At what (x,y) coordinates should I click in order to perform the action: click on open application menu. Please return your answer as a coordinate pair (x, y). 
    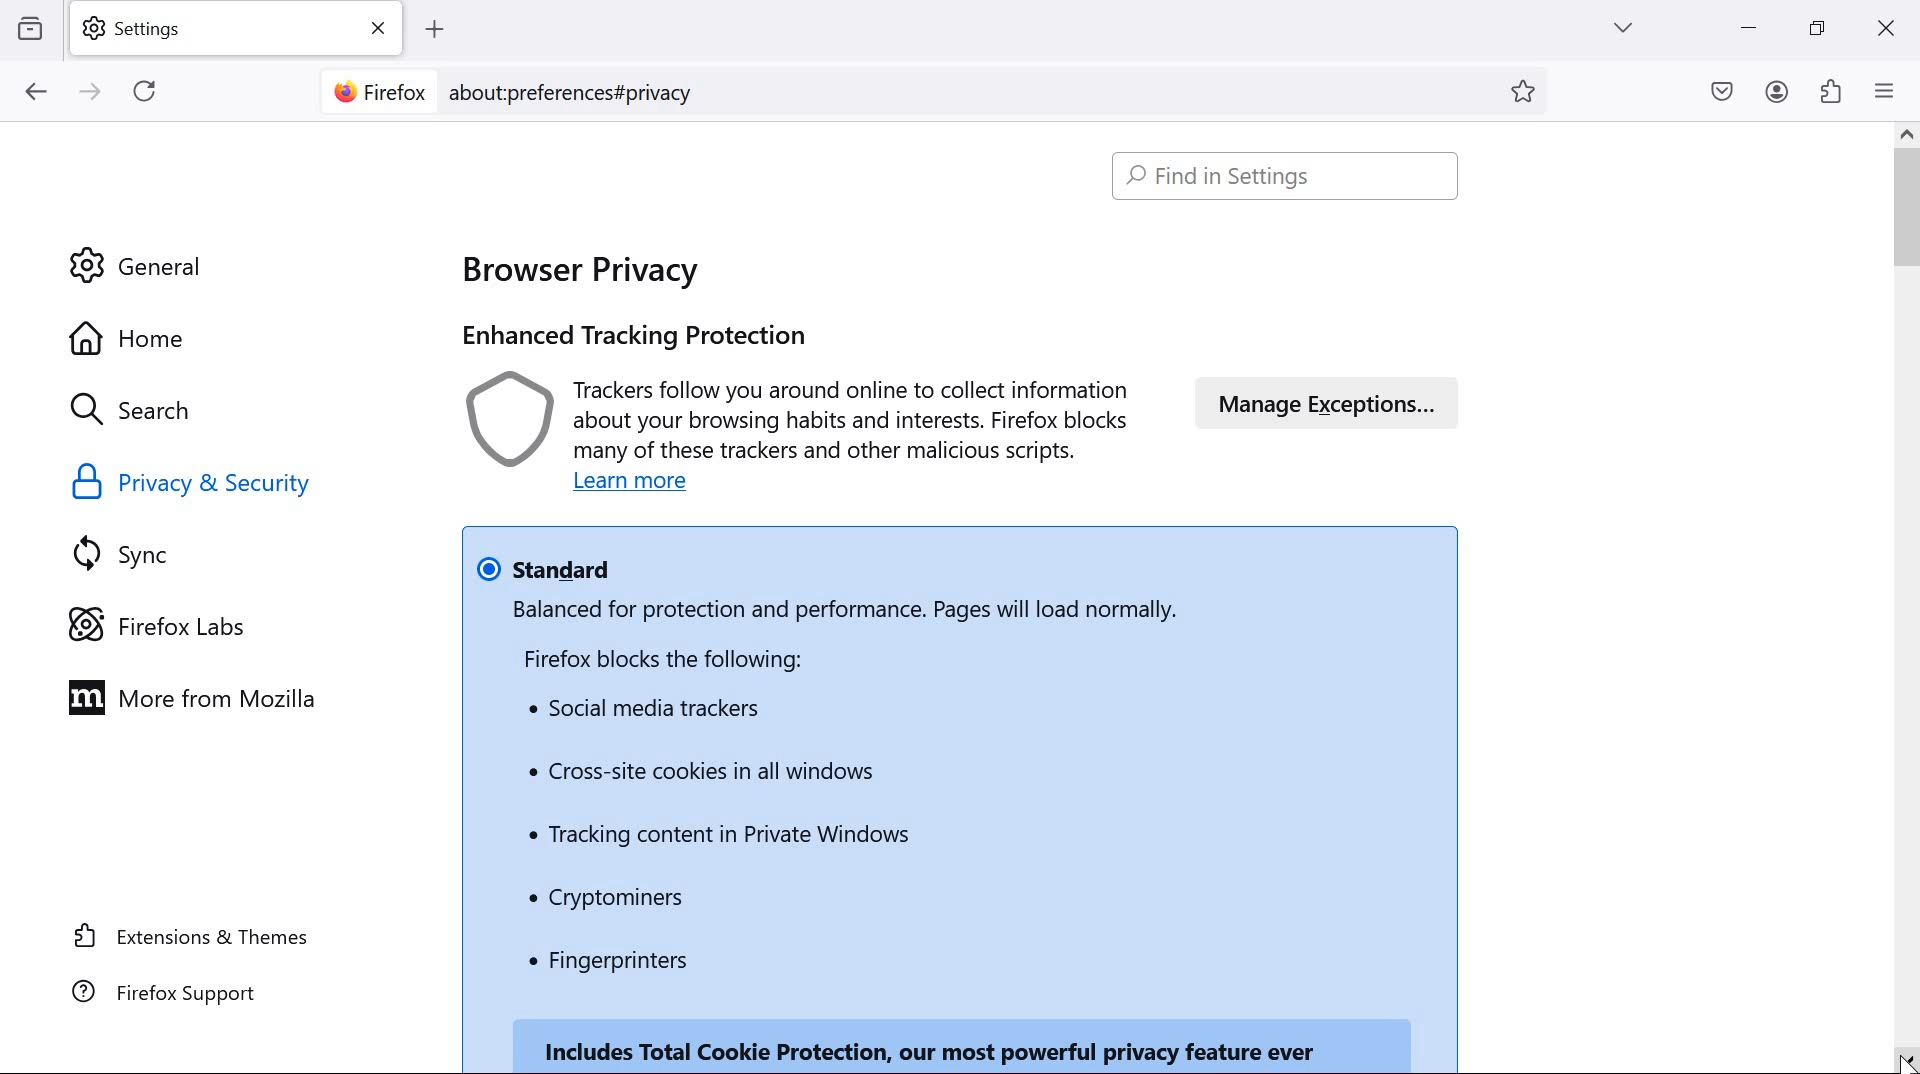
    Looking at the image, I should click on (1889, 90).